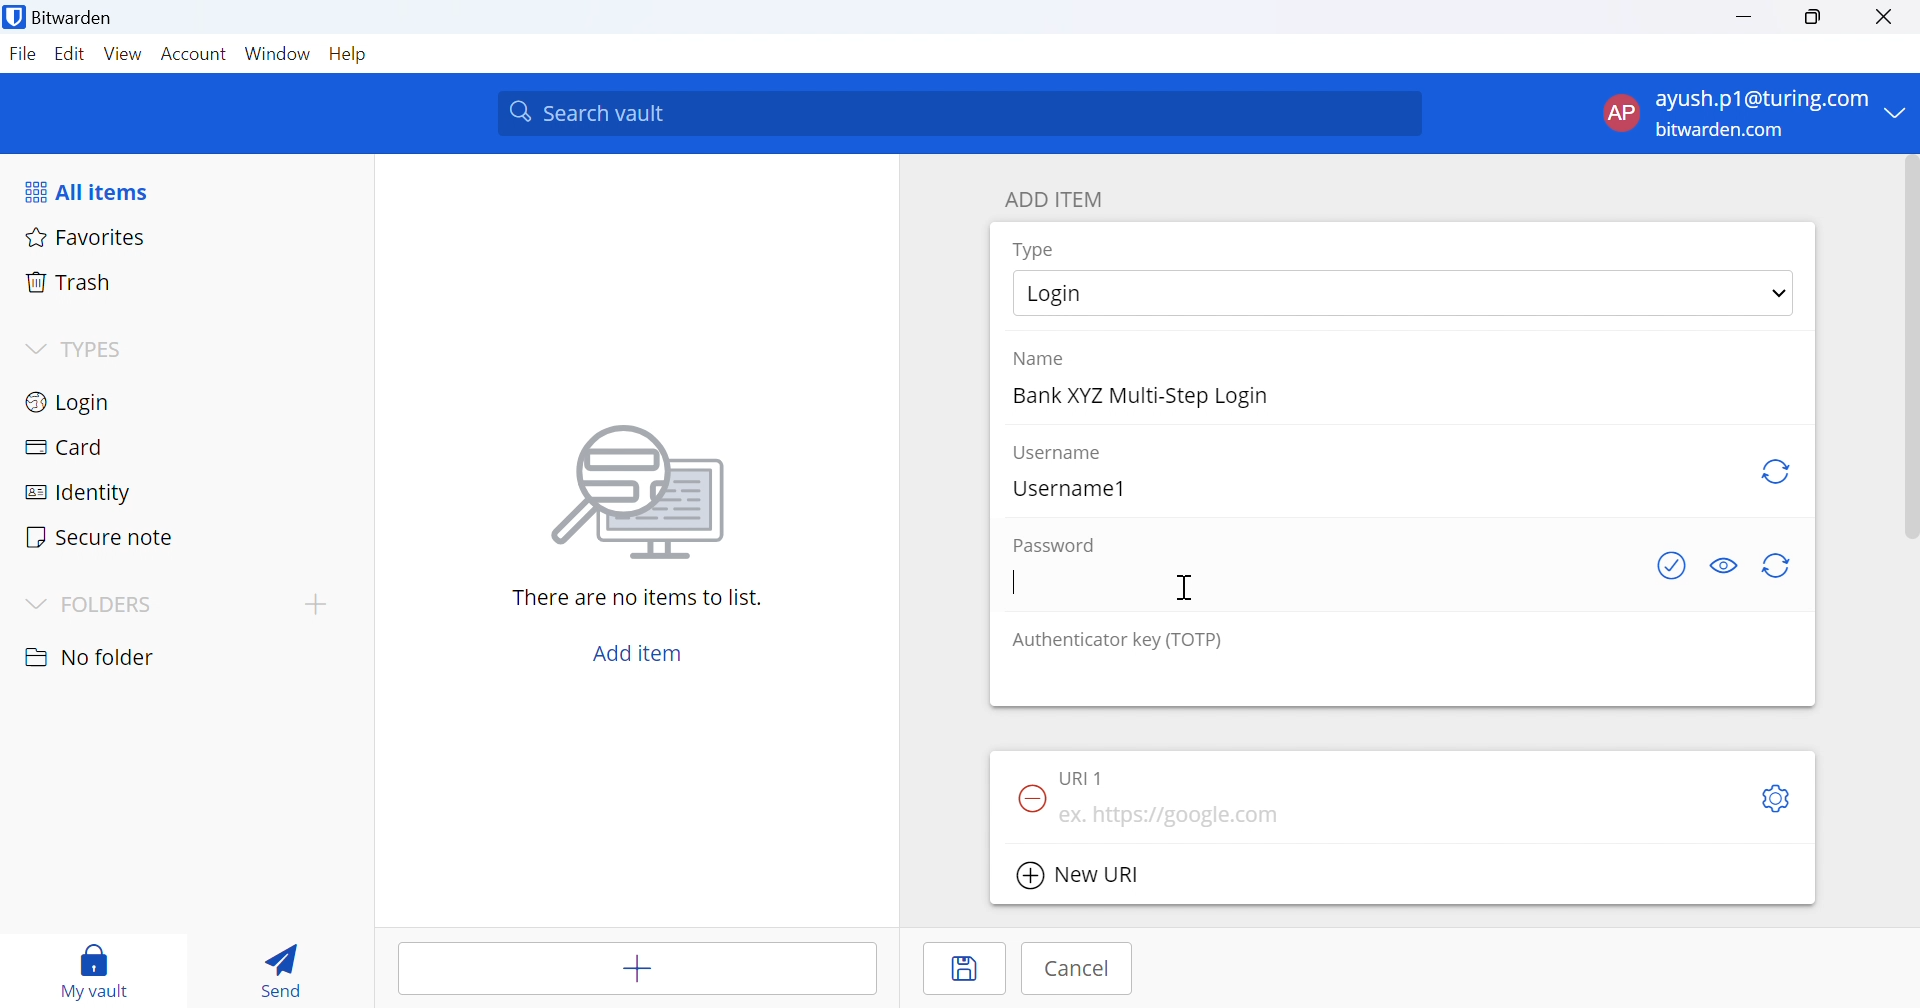 The height and width of the screenshot is (1008, 1920). Describe the element at coordinates (640, 968) in the screenshot. I see `Add item` at that location.